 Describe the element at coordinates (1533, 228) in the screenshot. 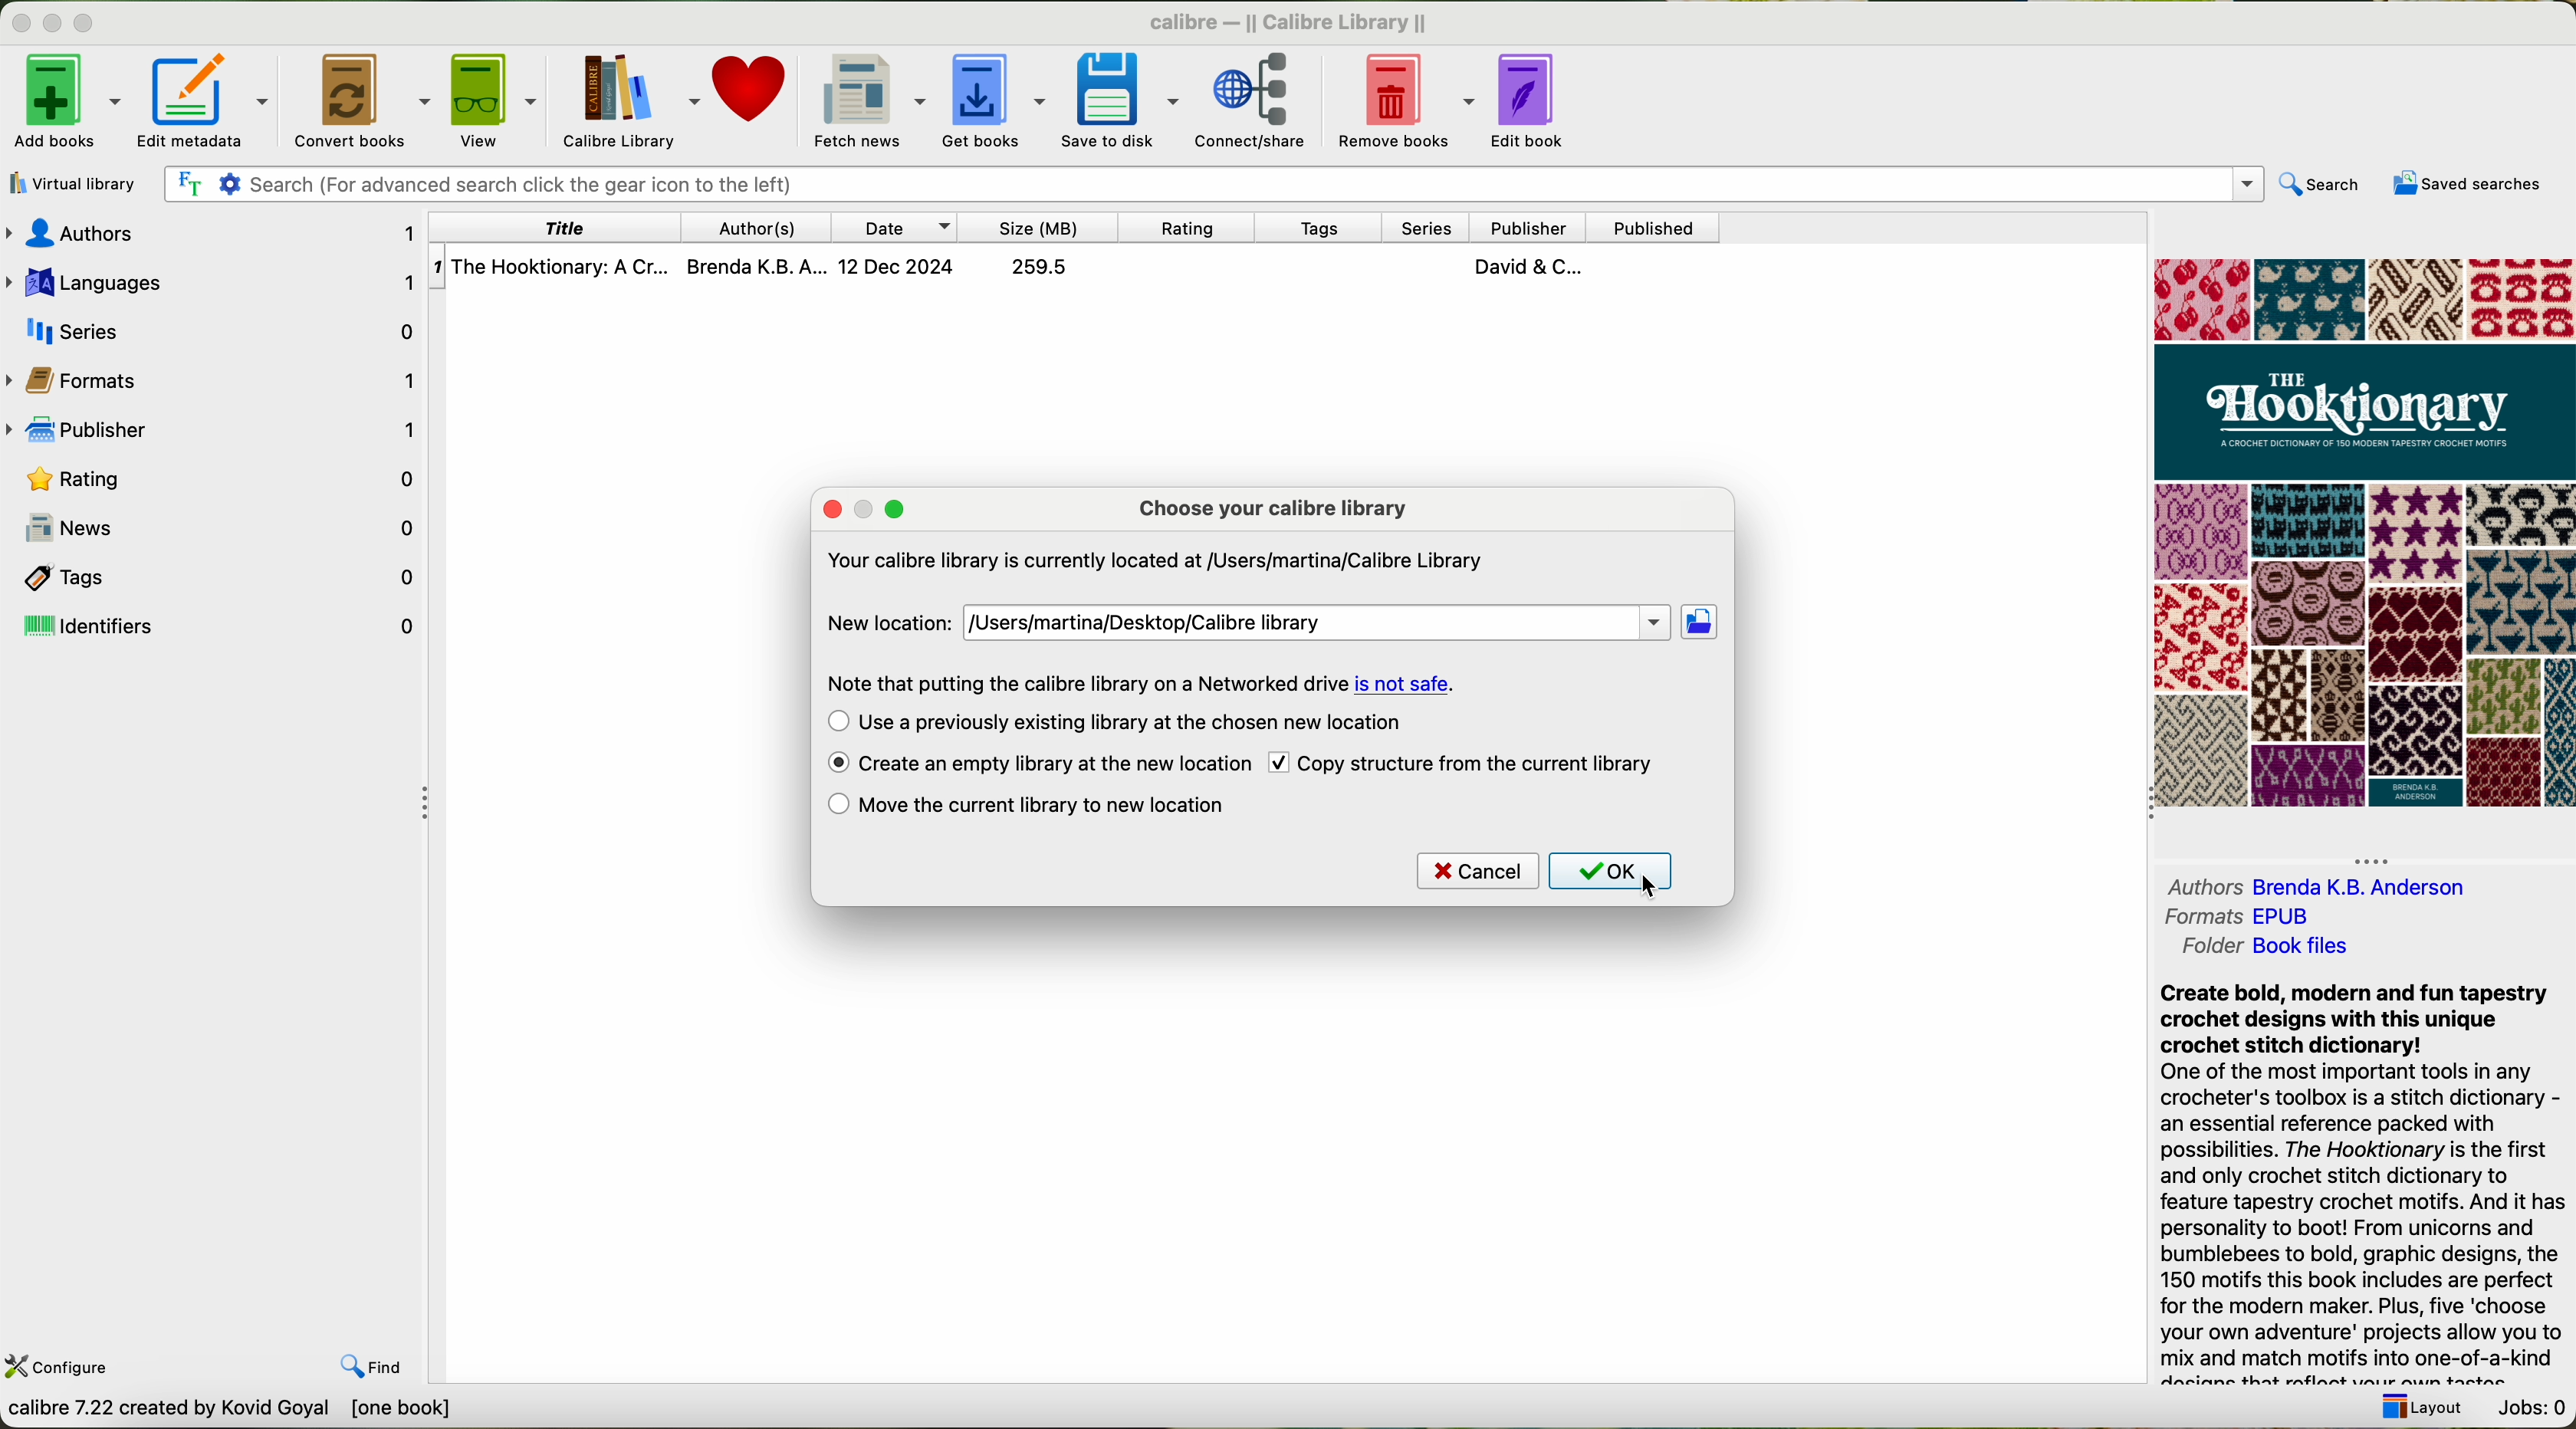

I see `publisher` at that location.